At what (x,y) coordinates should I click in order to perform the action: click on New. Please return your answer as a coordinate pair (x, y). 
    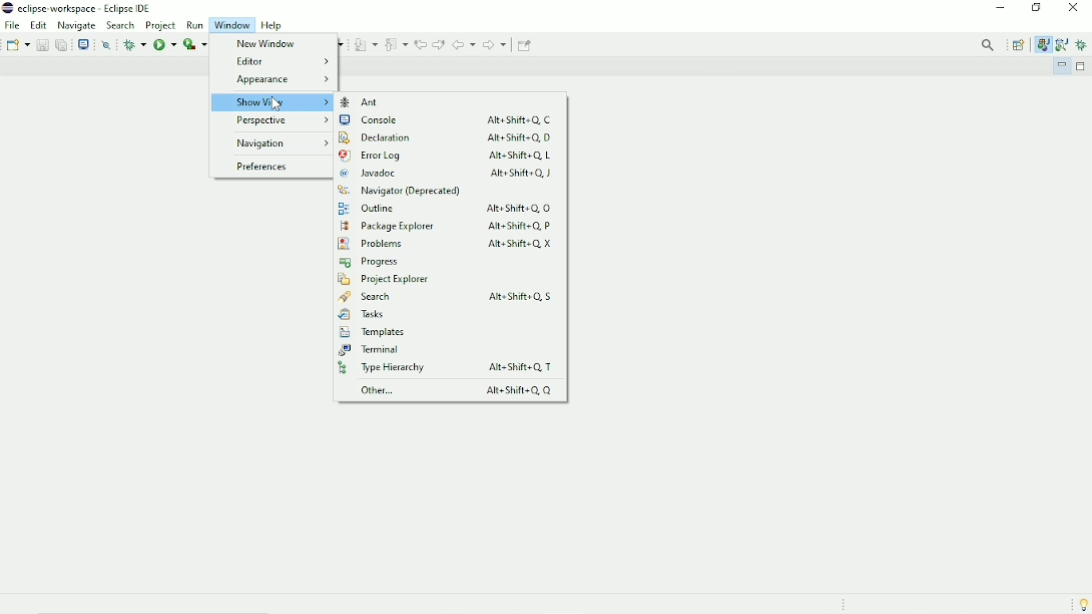
    Looking at the image, I should click on (18, 44).